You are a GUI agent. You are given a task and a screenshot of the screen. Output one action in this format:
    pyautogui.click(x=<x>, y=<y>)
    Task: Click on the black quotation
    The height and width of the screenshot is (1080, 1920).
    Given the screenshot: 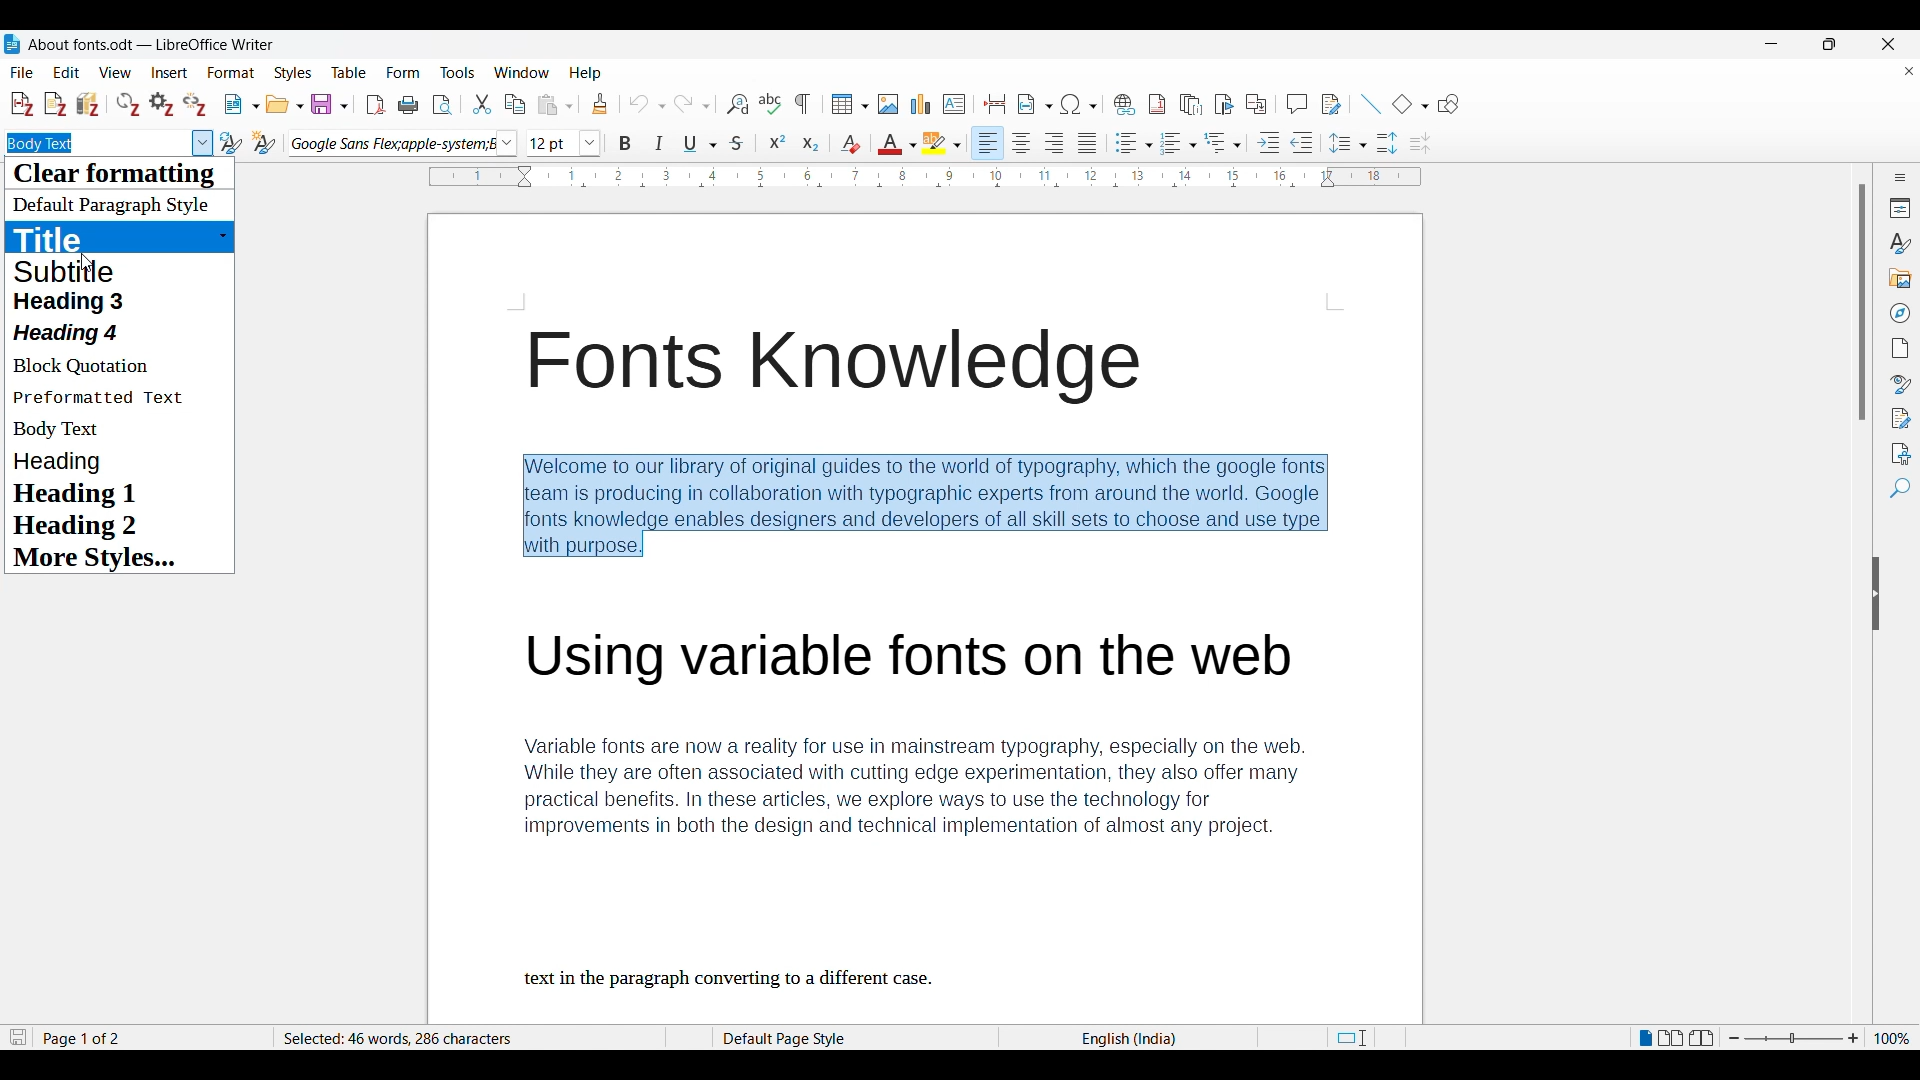 What is the action you would take?
    pyautogui.click(x=95, y=368)
    